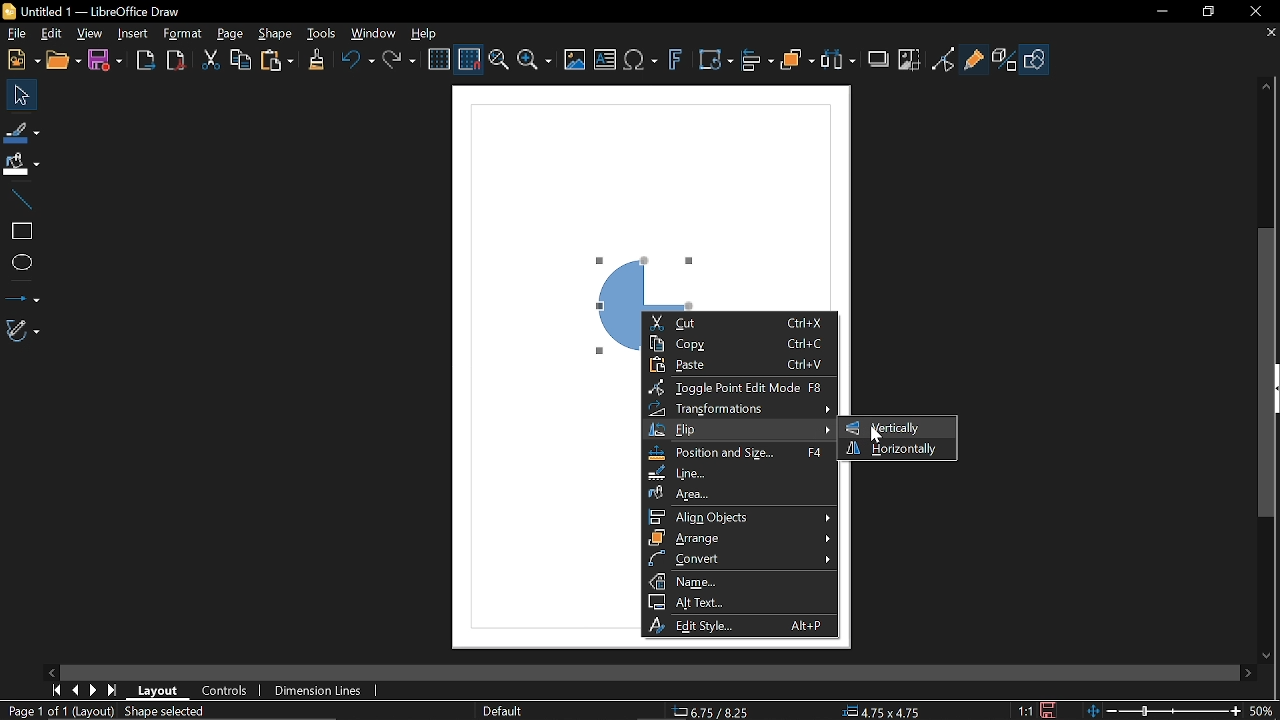 The height and width of the screenshot is (720, 1280). I want to click on 50% (current zoom level), so click(1262, 709).